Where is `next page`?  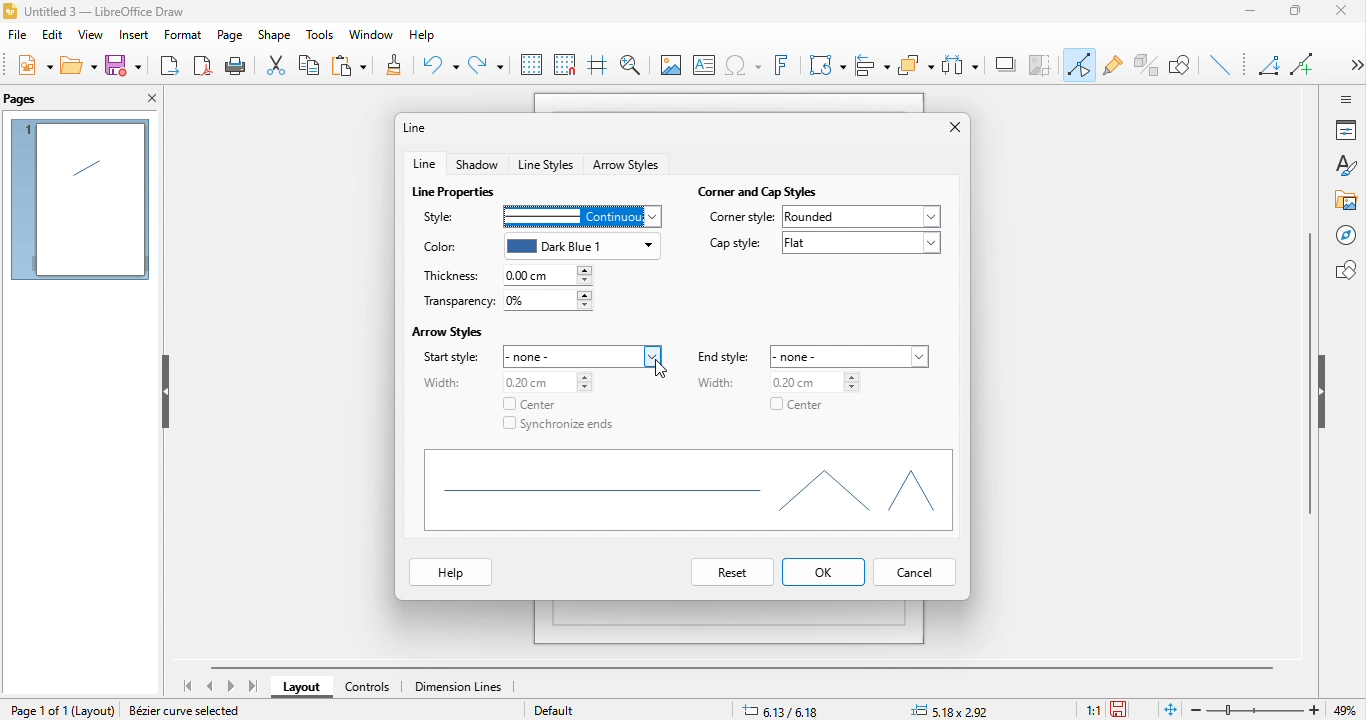
next page is located at coordinates (231, 687).